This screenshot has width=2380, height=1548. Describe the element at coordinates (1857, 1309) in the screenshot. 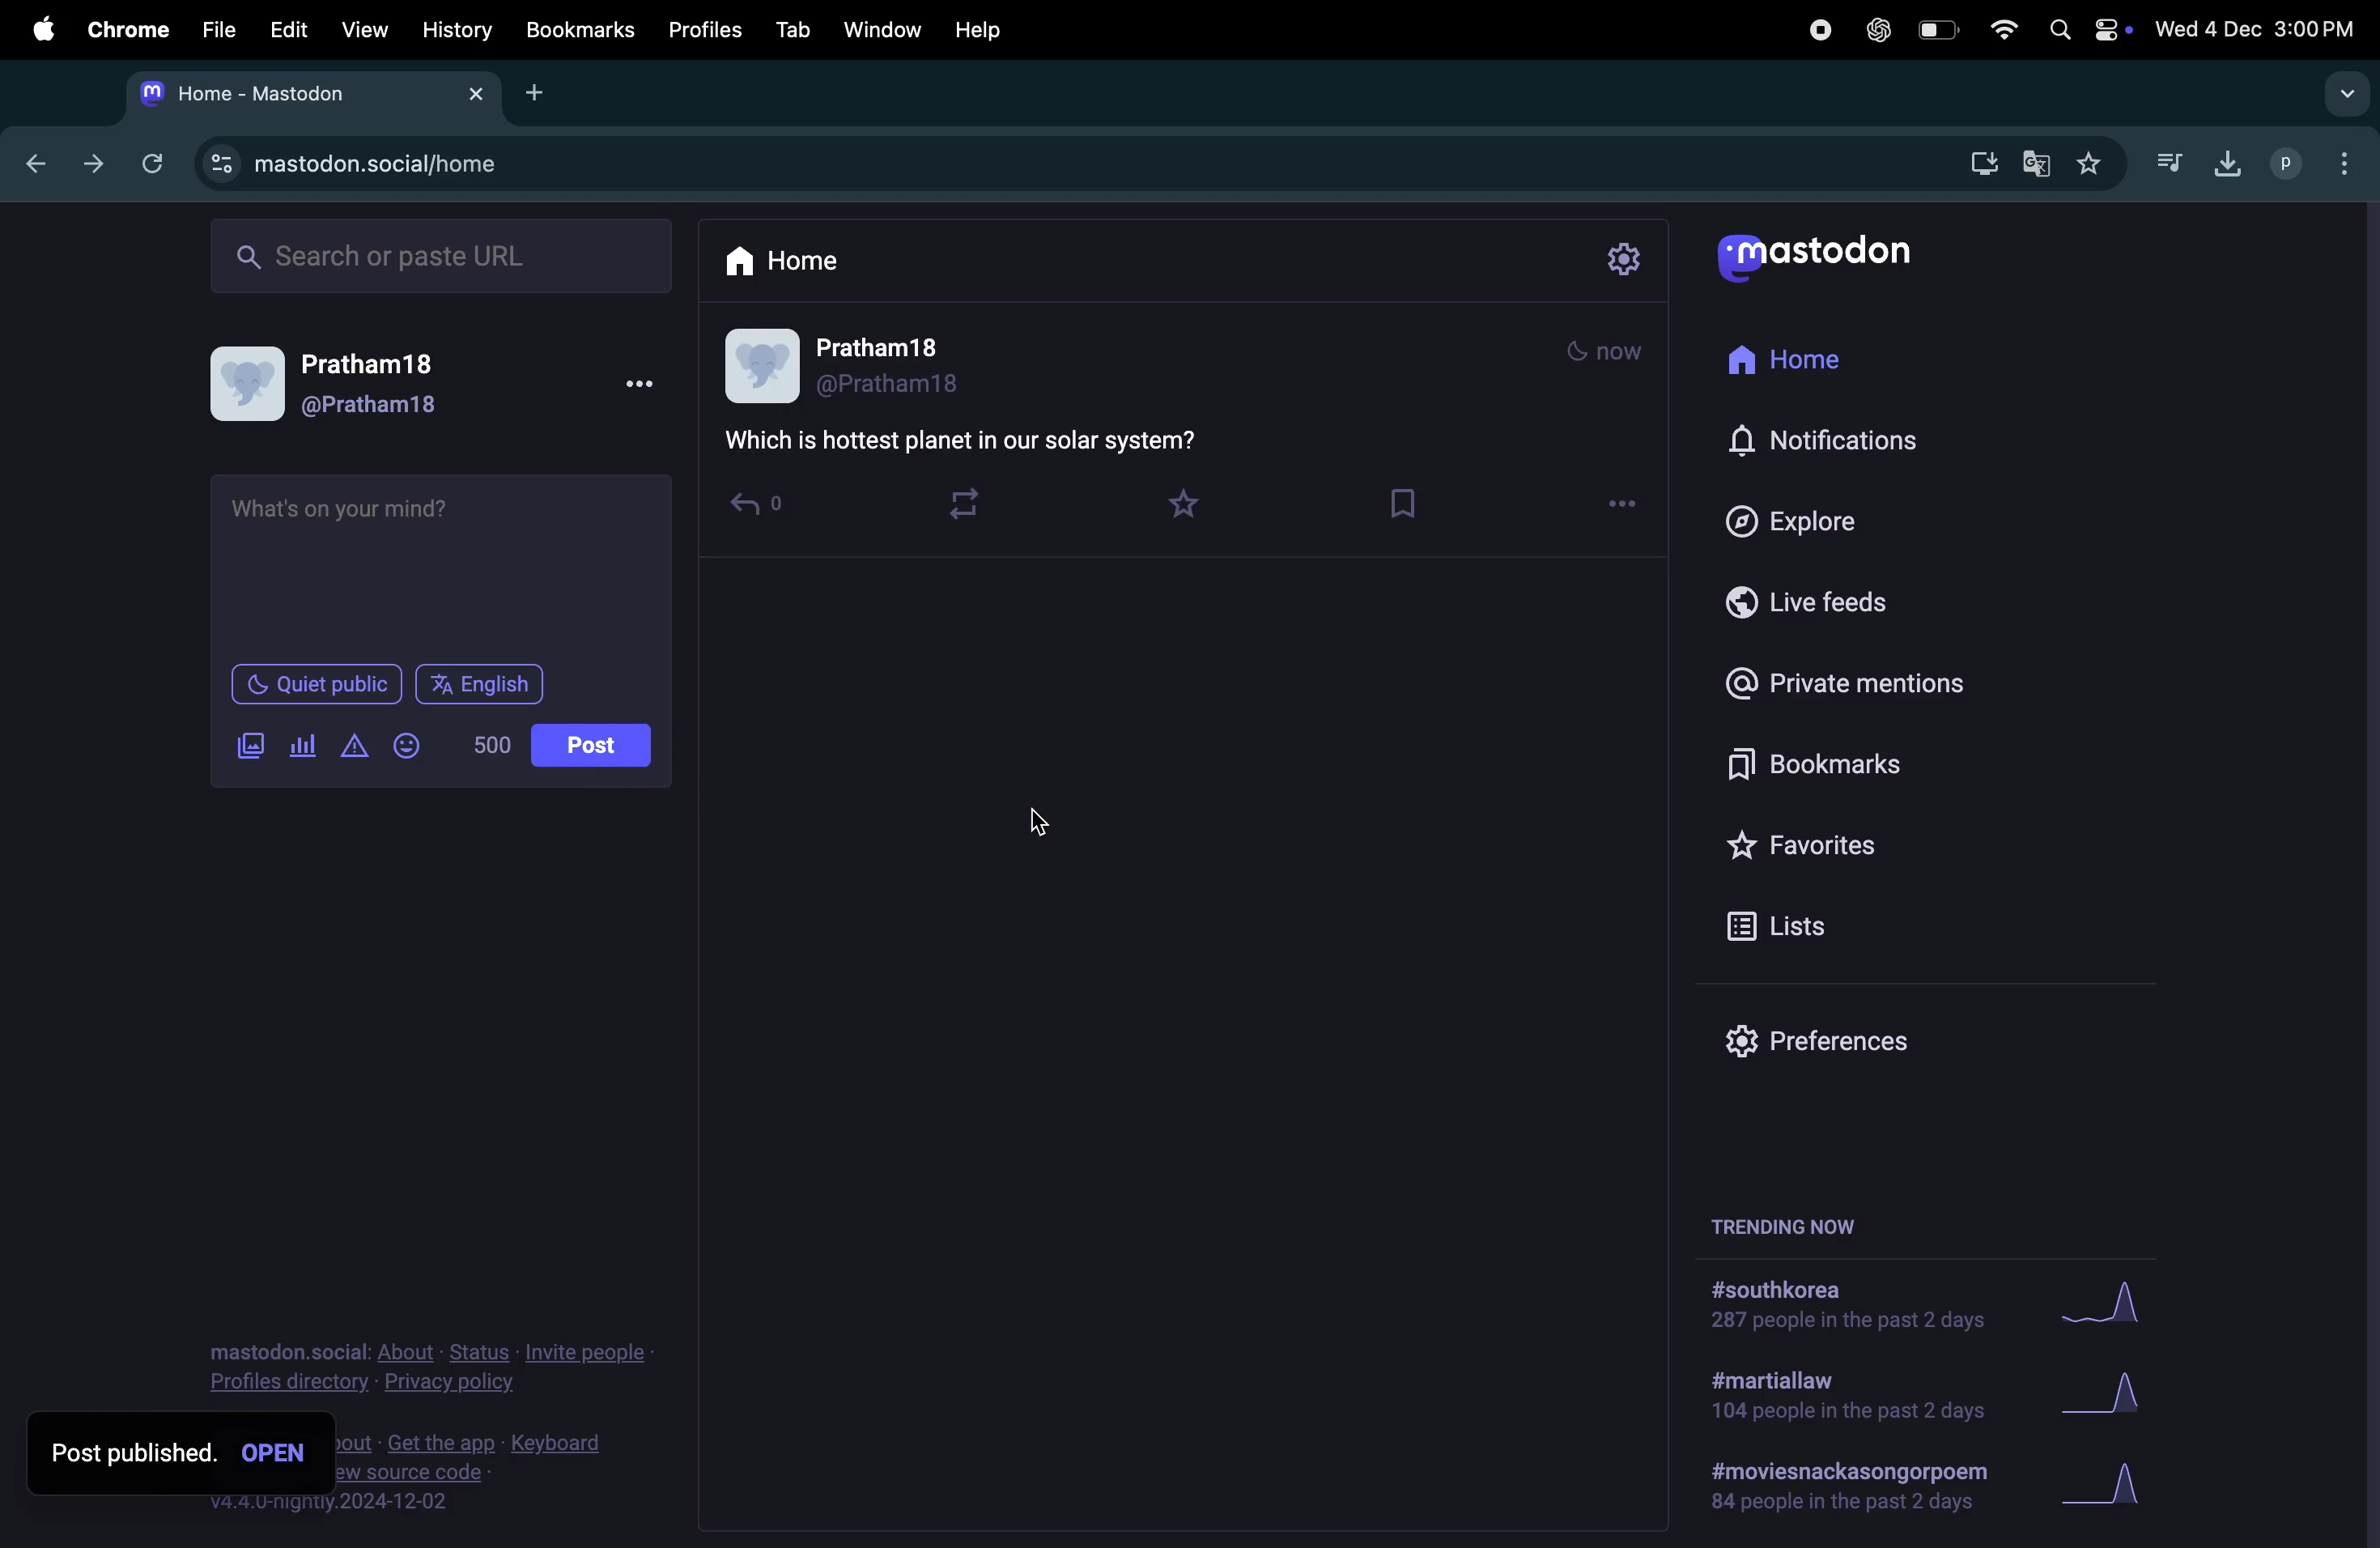

I see `#south korea solutuions` at that location.